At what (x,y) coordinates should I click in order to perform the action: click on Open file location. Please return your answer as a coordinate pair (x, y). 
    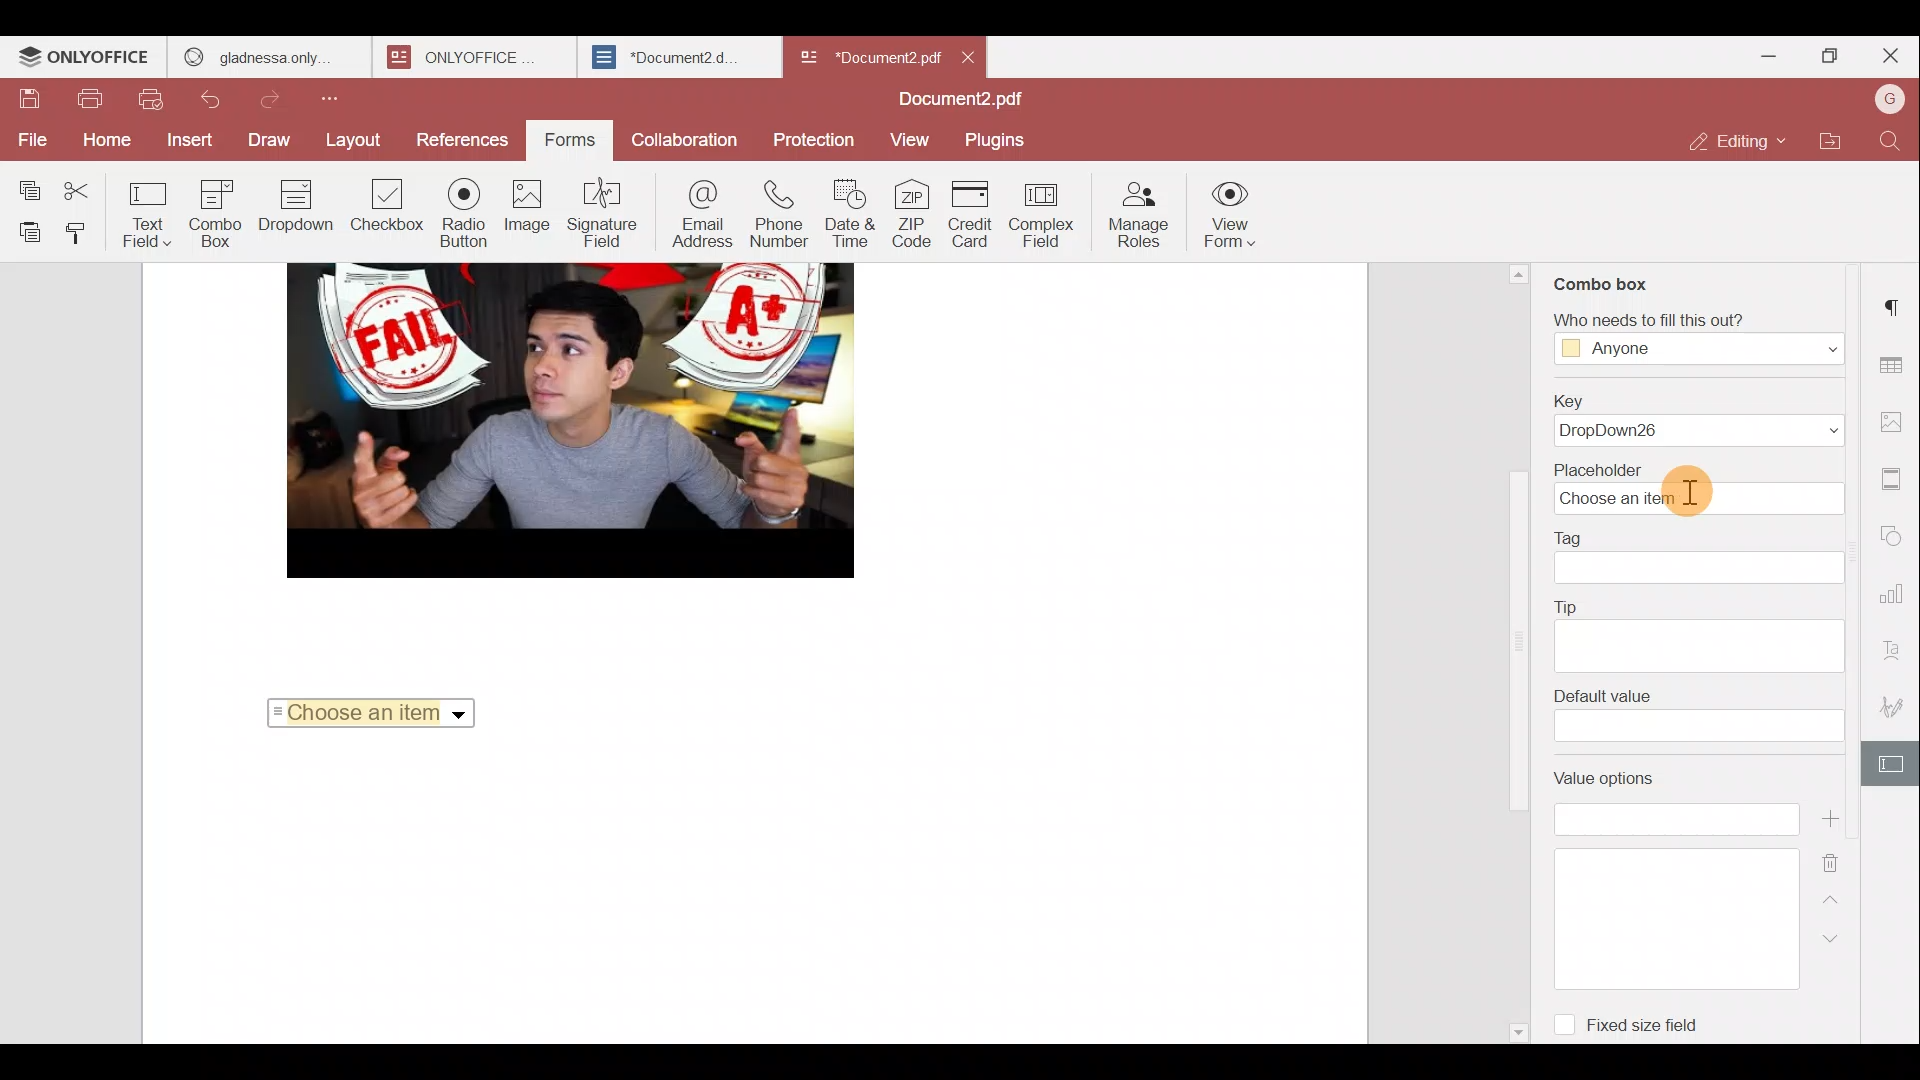
    Looking at the image, I should click on (1826, 145).